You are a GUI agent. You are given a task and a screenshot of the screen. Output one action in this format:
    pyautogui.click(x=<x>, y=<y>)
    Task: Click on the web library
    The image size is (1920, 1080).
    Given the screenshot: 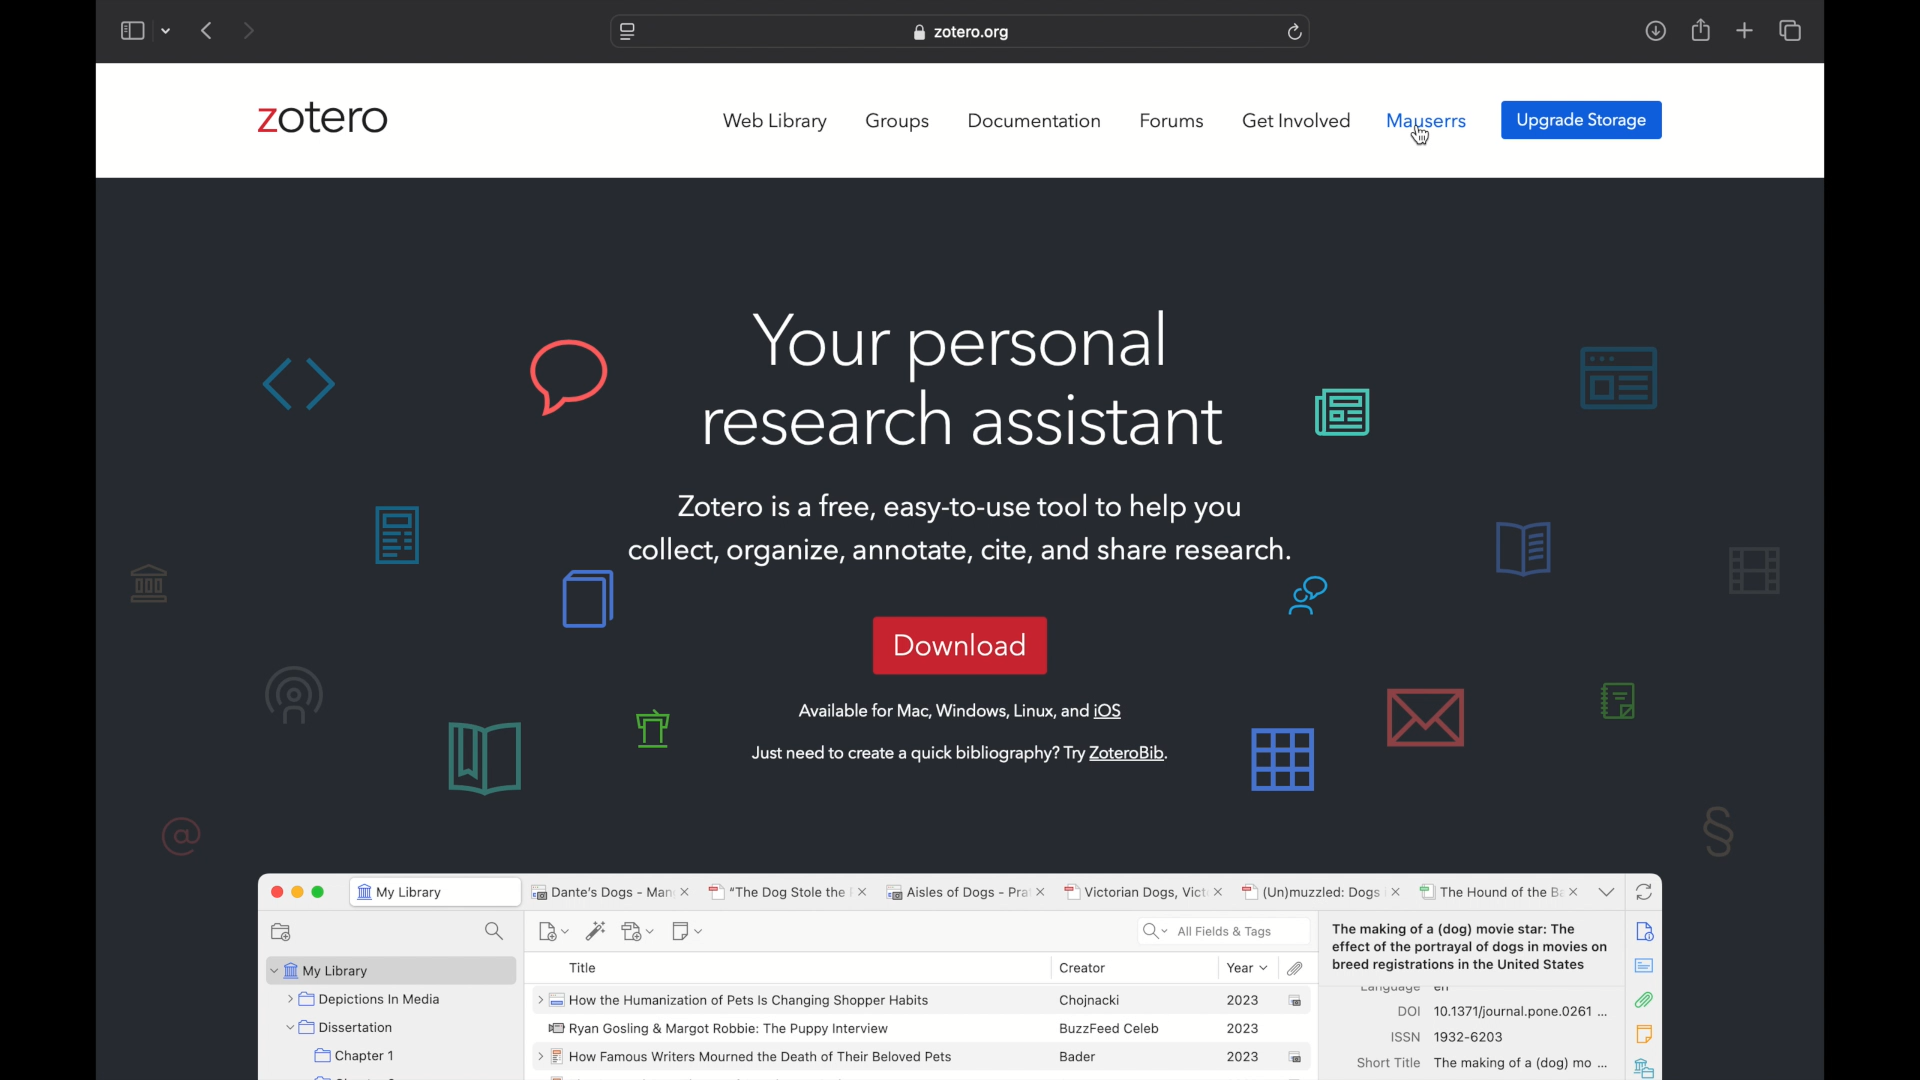 What is the action you would take?
    pyautogui.click(x=774, y=122)
    